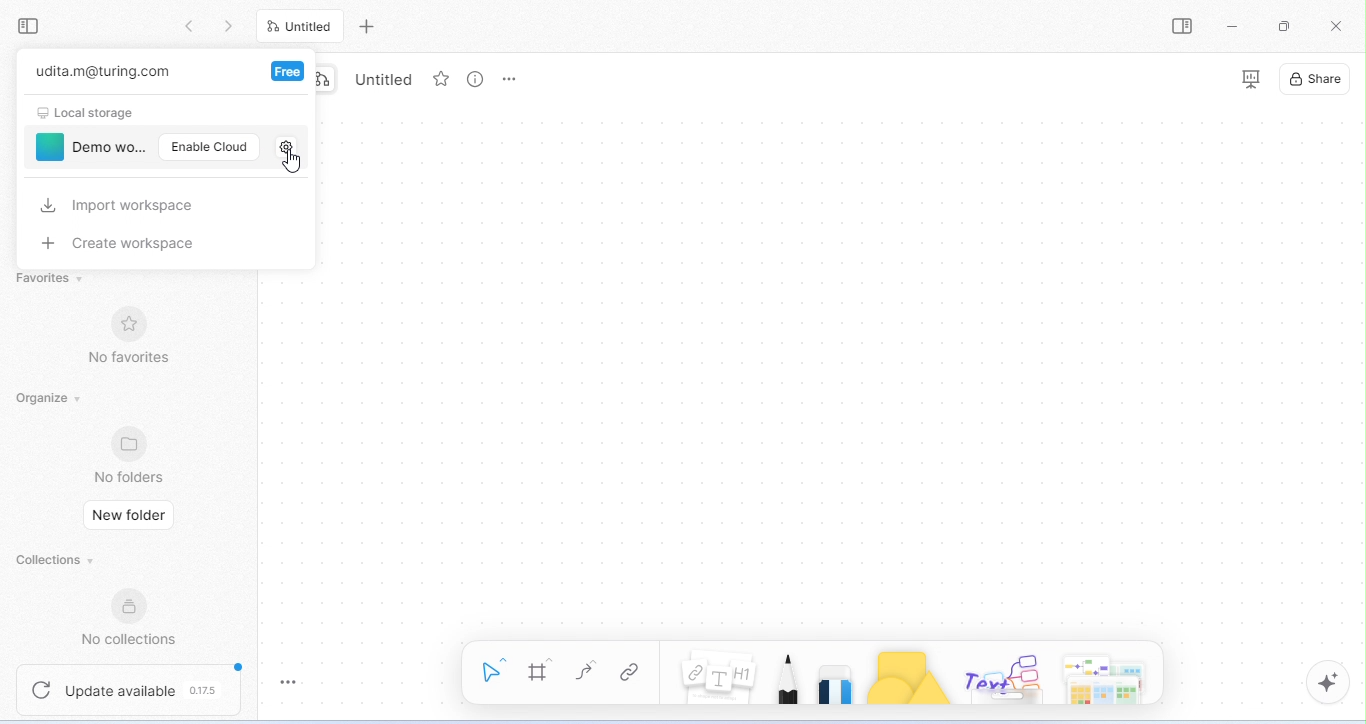 This screenshot has width=1366, height=724. I want to click on share, so click(1316, 81).